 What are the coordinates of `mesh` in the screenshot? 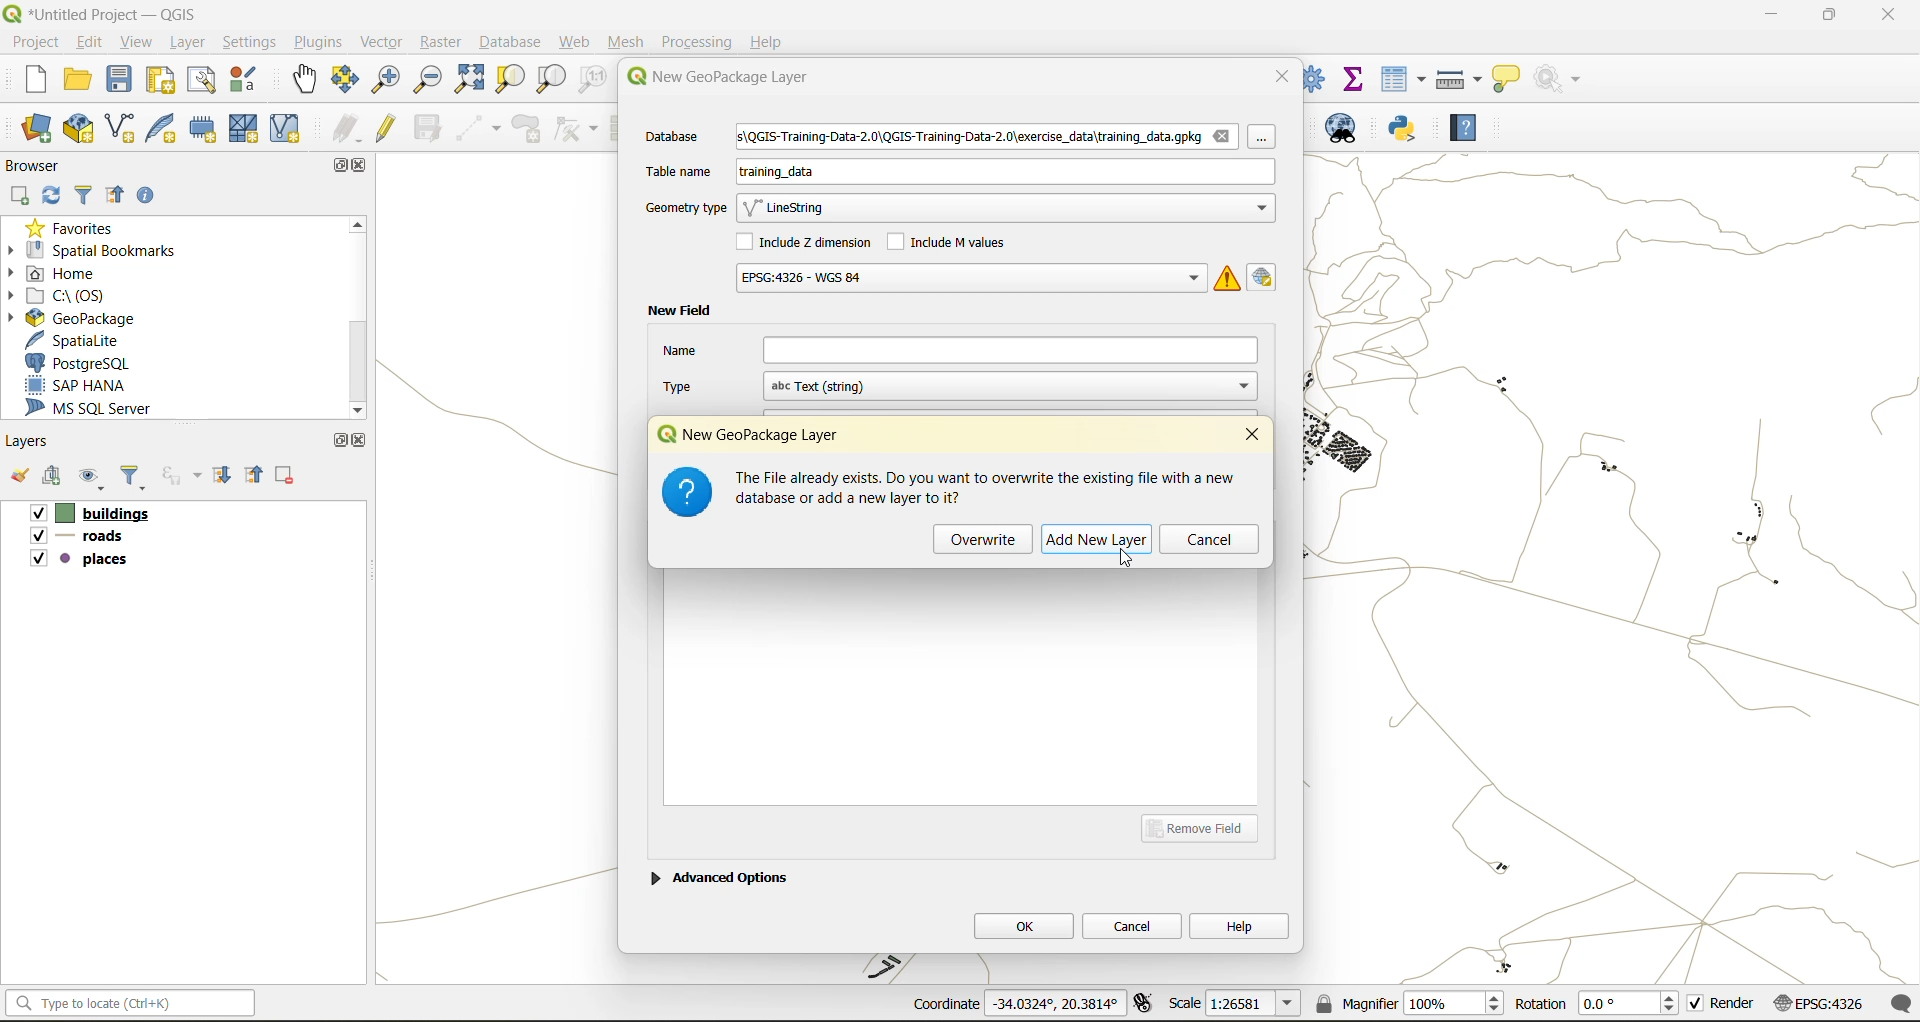 It's located at (628, 42).